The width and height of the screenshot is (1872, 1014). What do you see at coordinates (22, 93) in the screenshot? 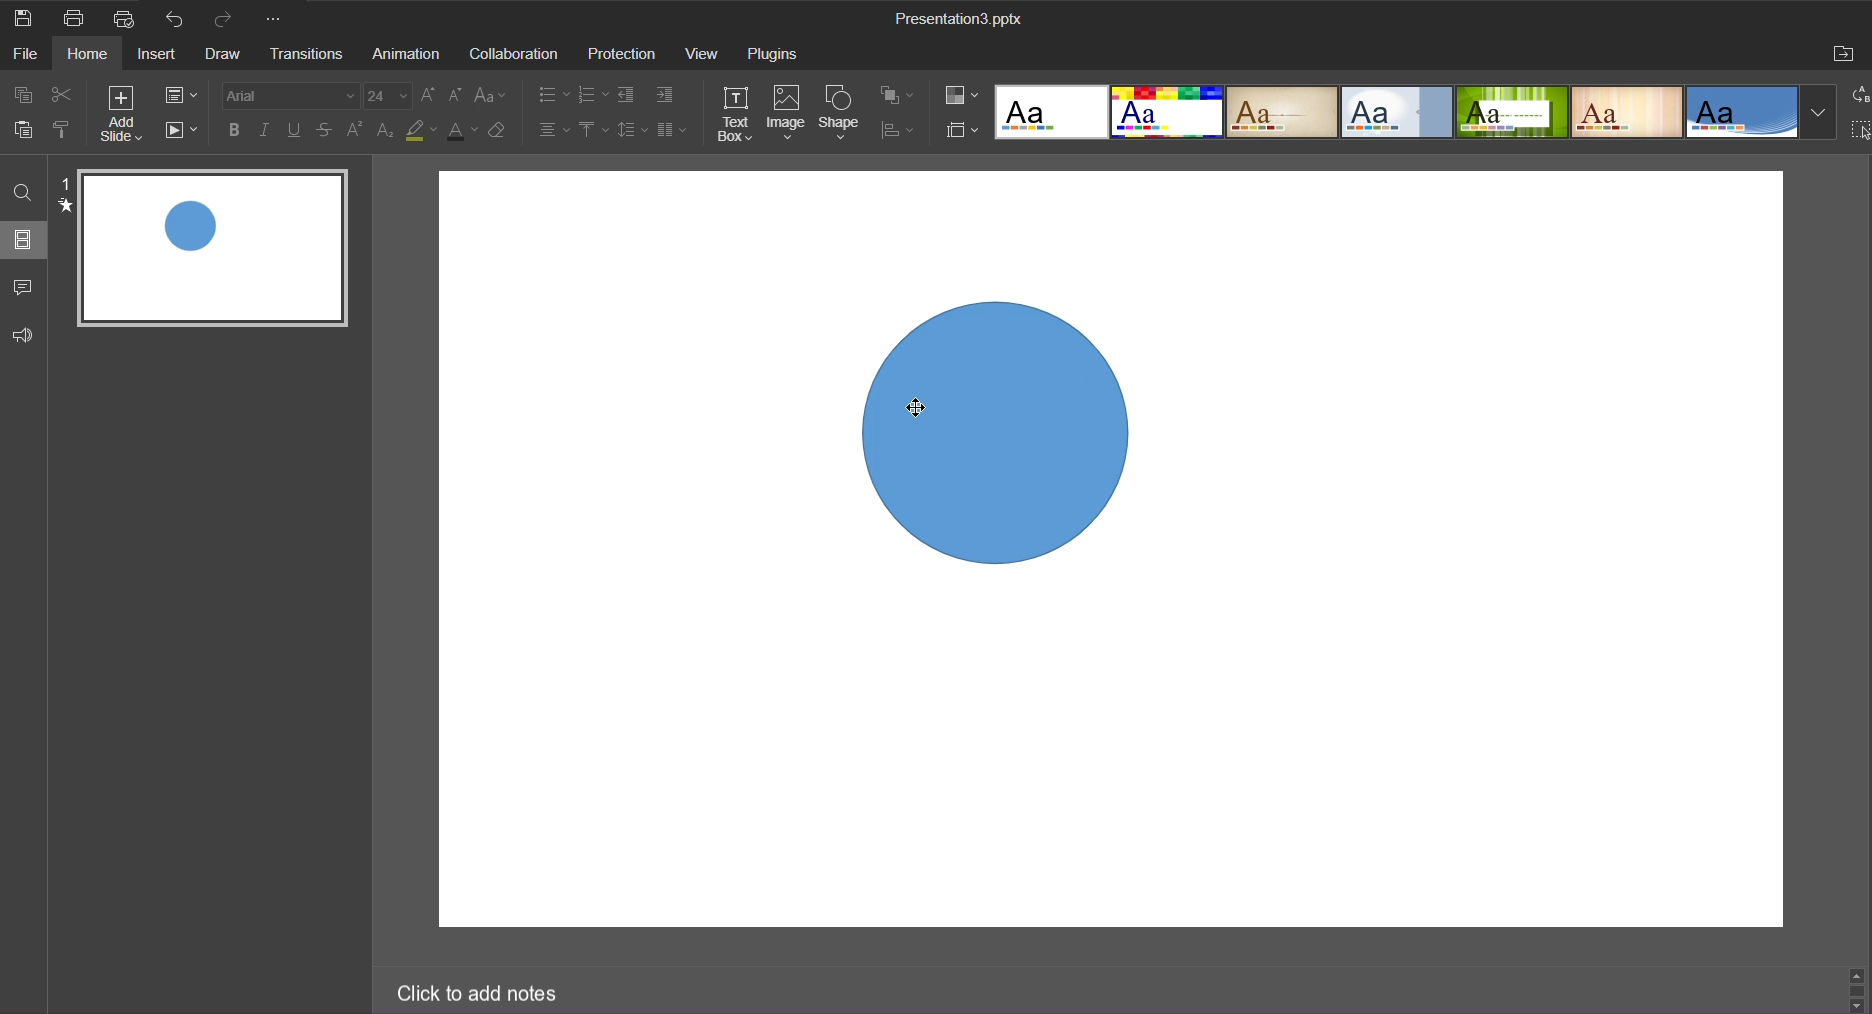
I see `Copy` at bounding box center [22, 93].